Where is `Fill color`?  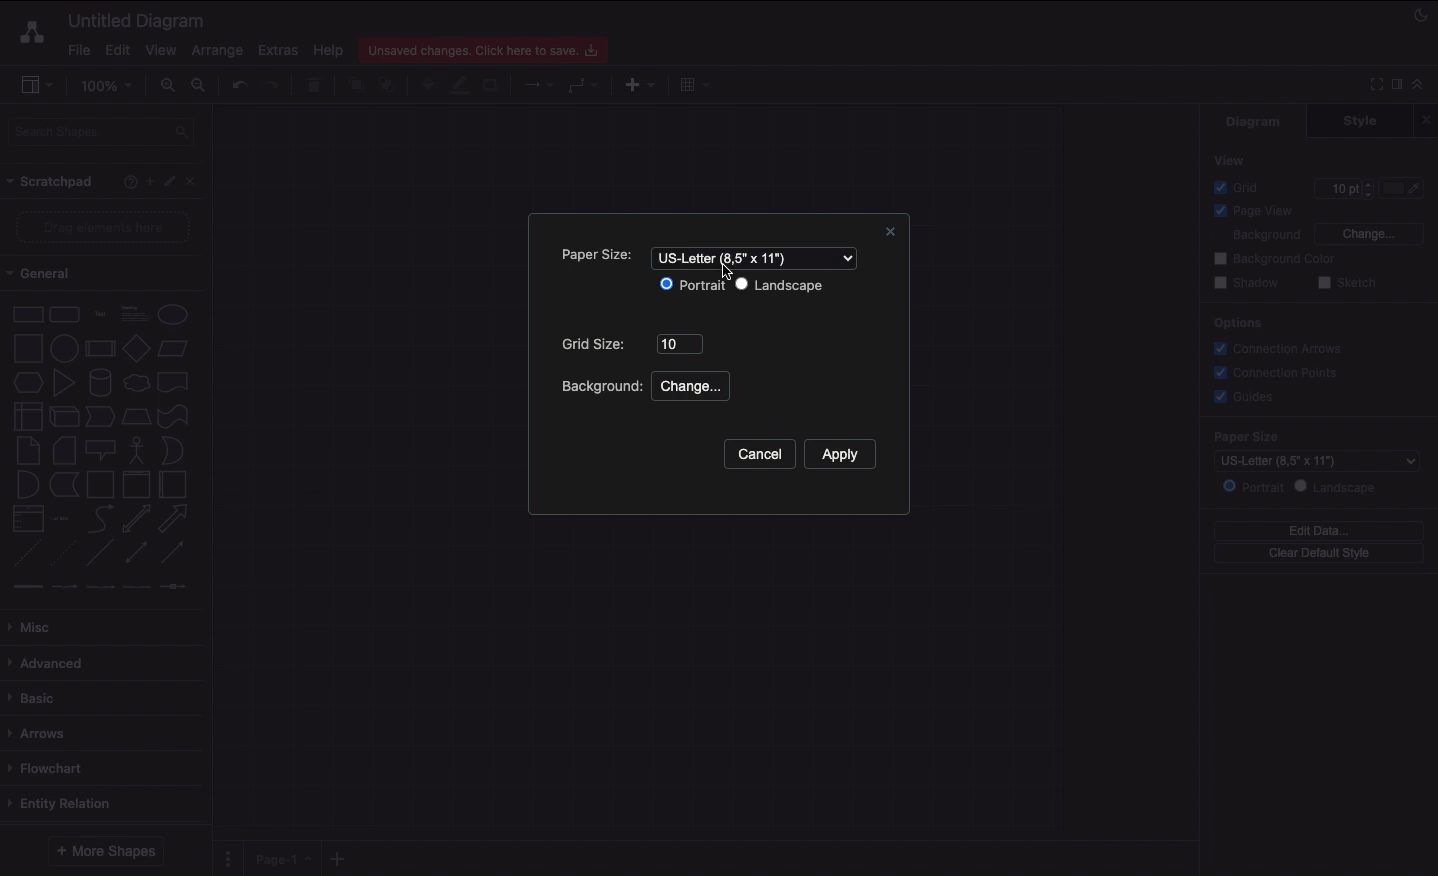 Fill color is located at coordinates (427, 87).